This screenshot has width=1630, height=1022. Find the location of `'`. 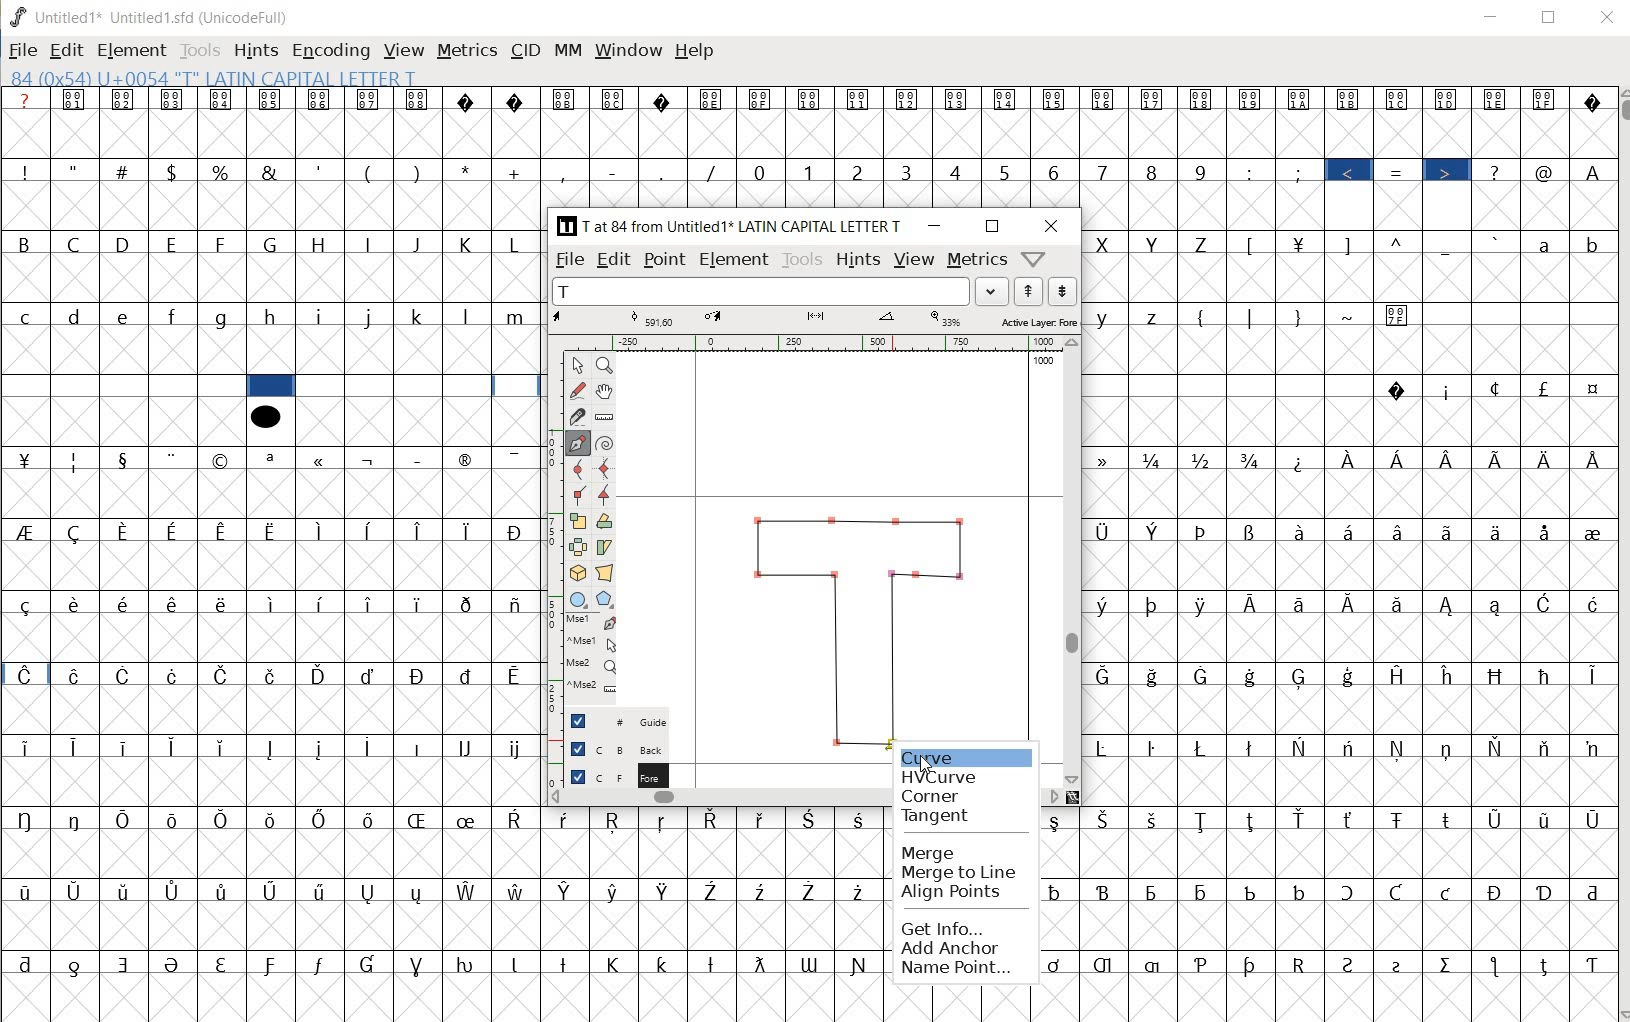

' is located at coordinates (318, 171).